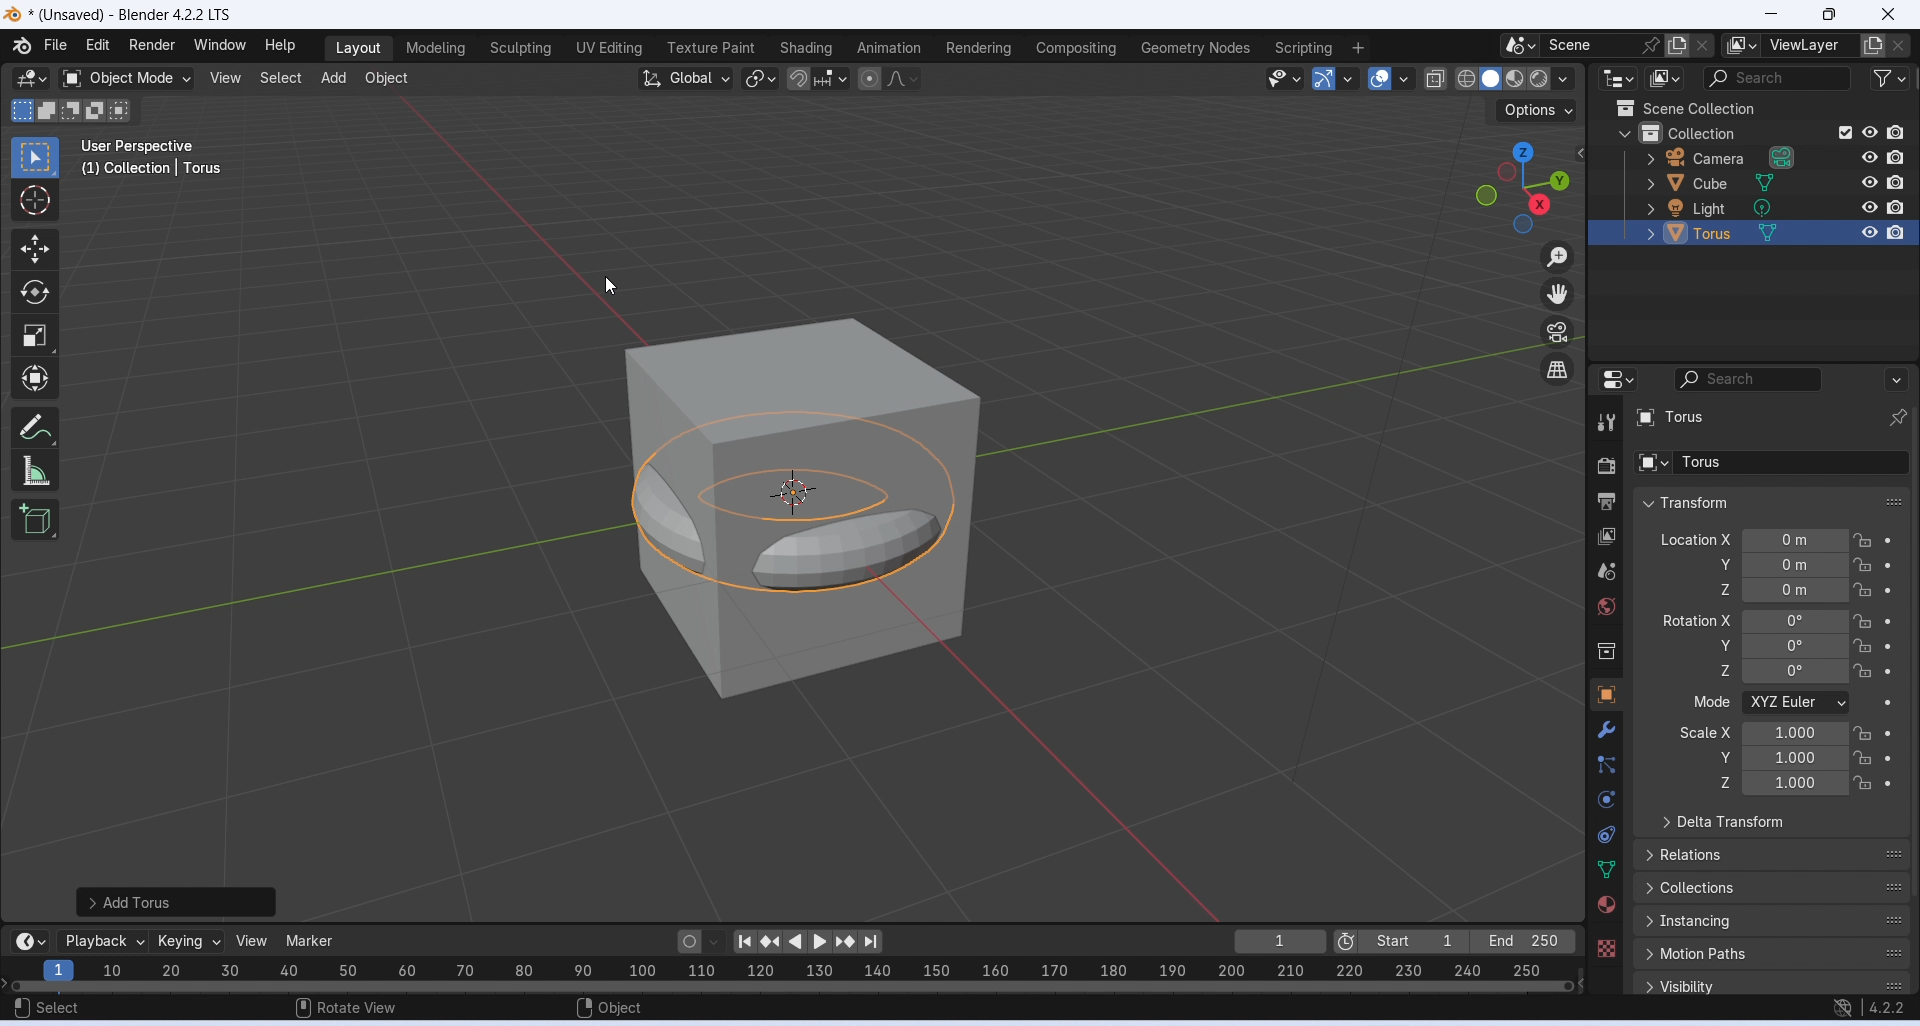 The width and height of the screenshot is (1920, 1026). I want to click on user perspective, so click(145, 147).